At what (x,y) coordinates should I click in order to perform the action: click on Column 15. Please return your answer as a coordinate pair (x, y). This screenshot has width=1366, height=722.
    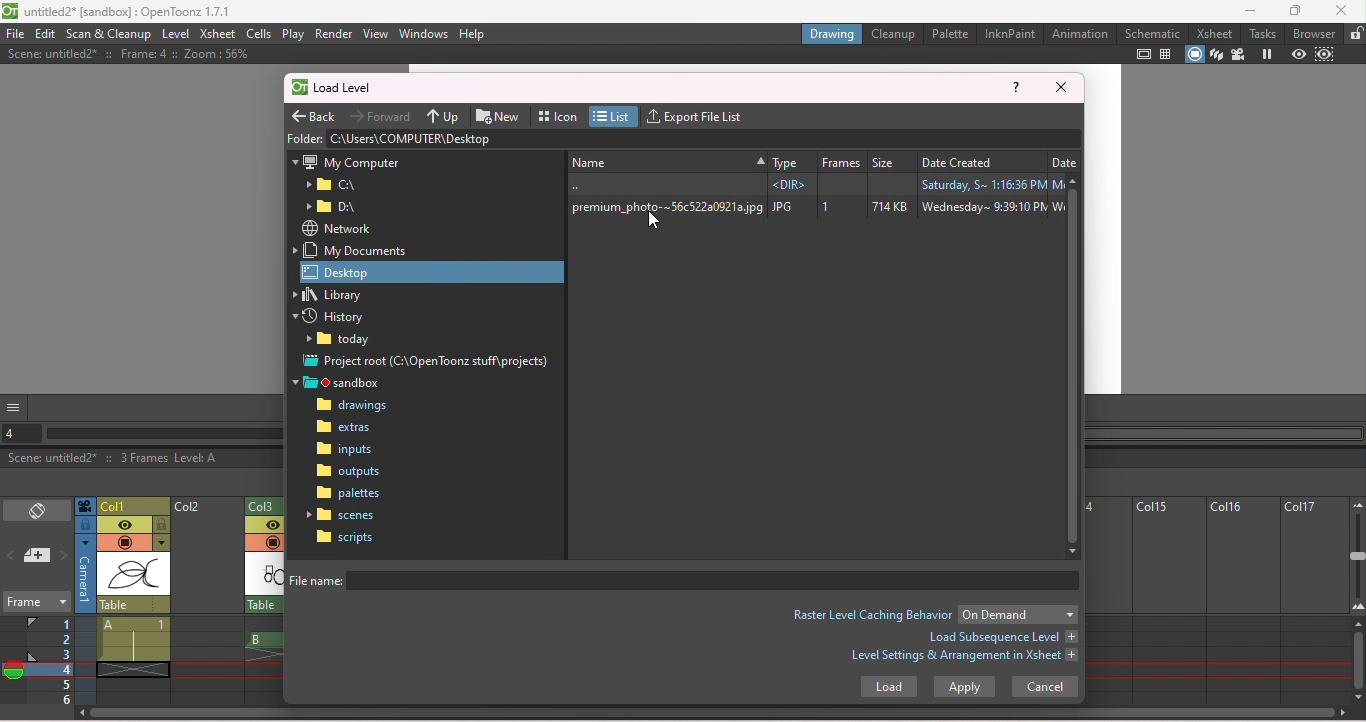
    Looking at the image, I should click on (1165, 601).